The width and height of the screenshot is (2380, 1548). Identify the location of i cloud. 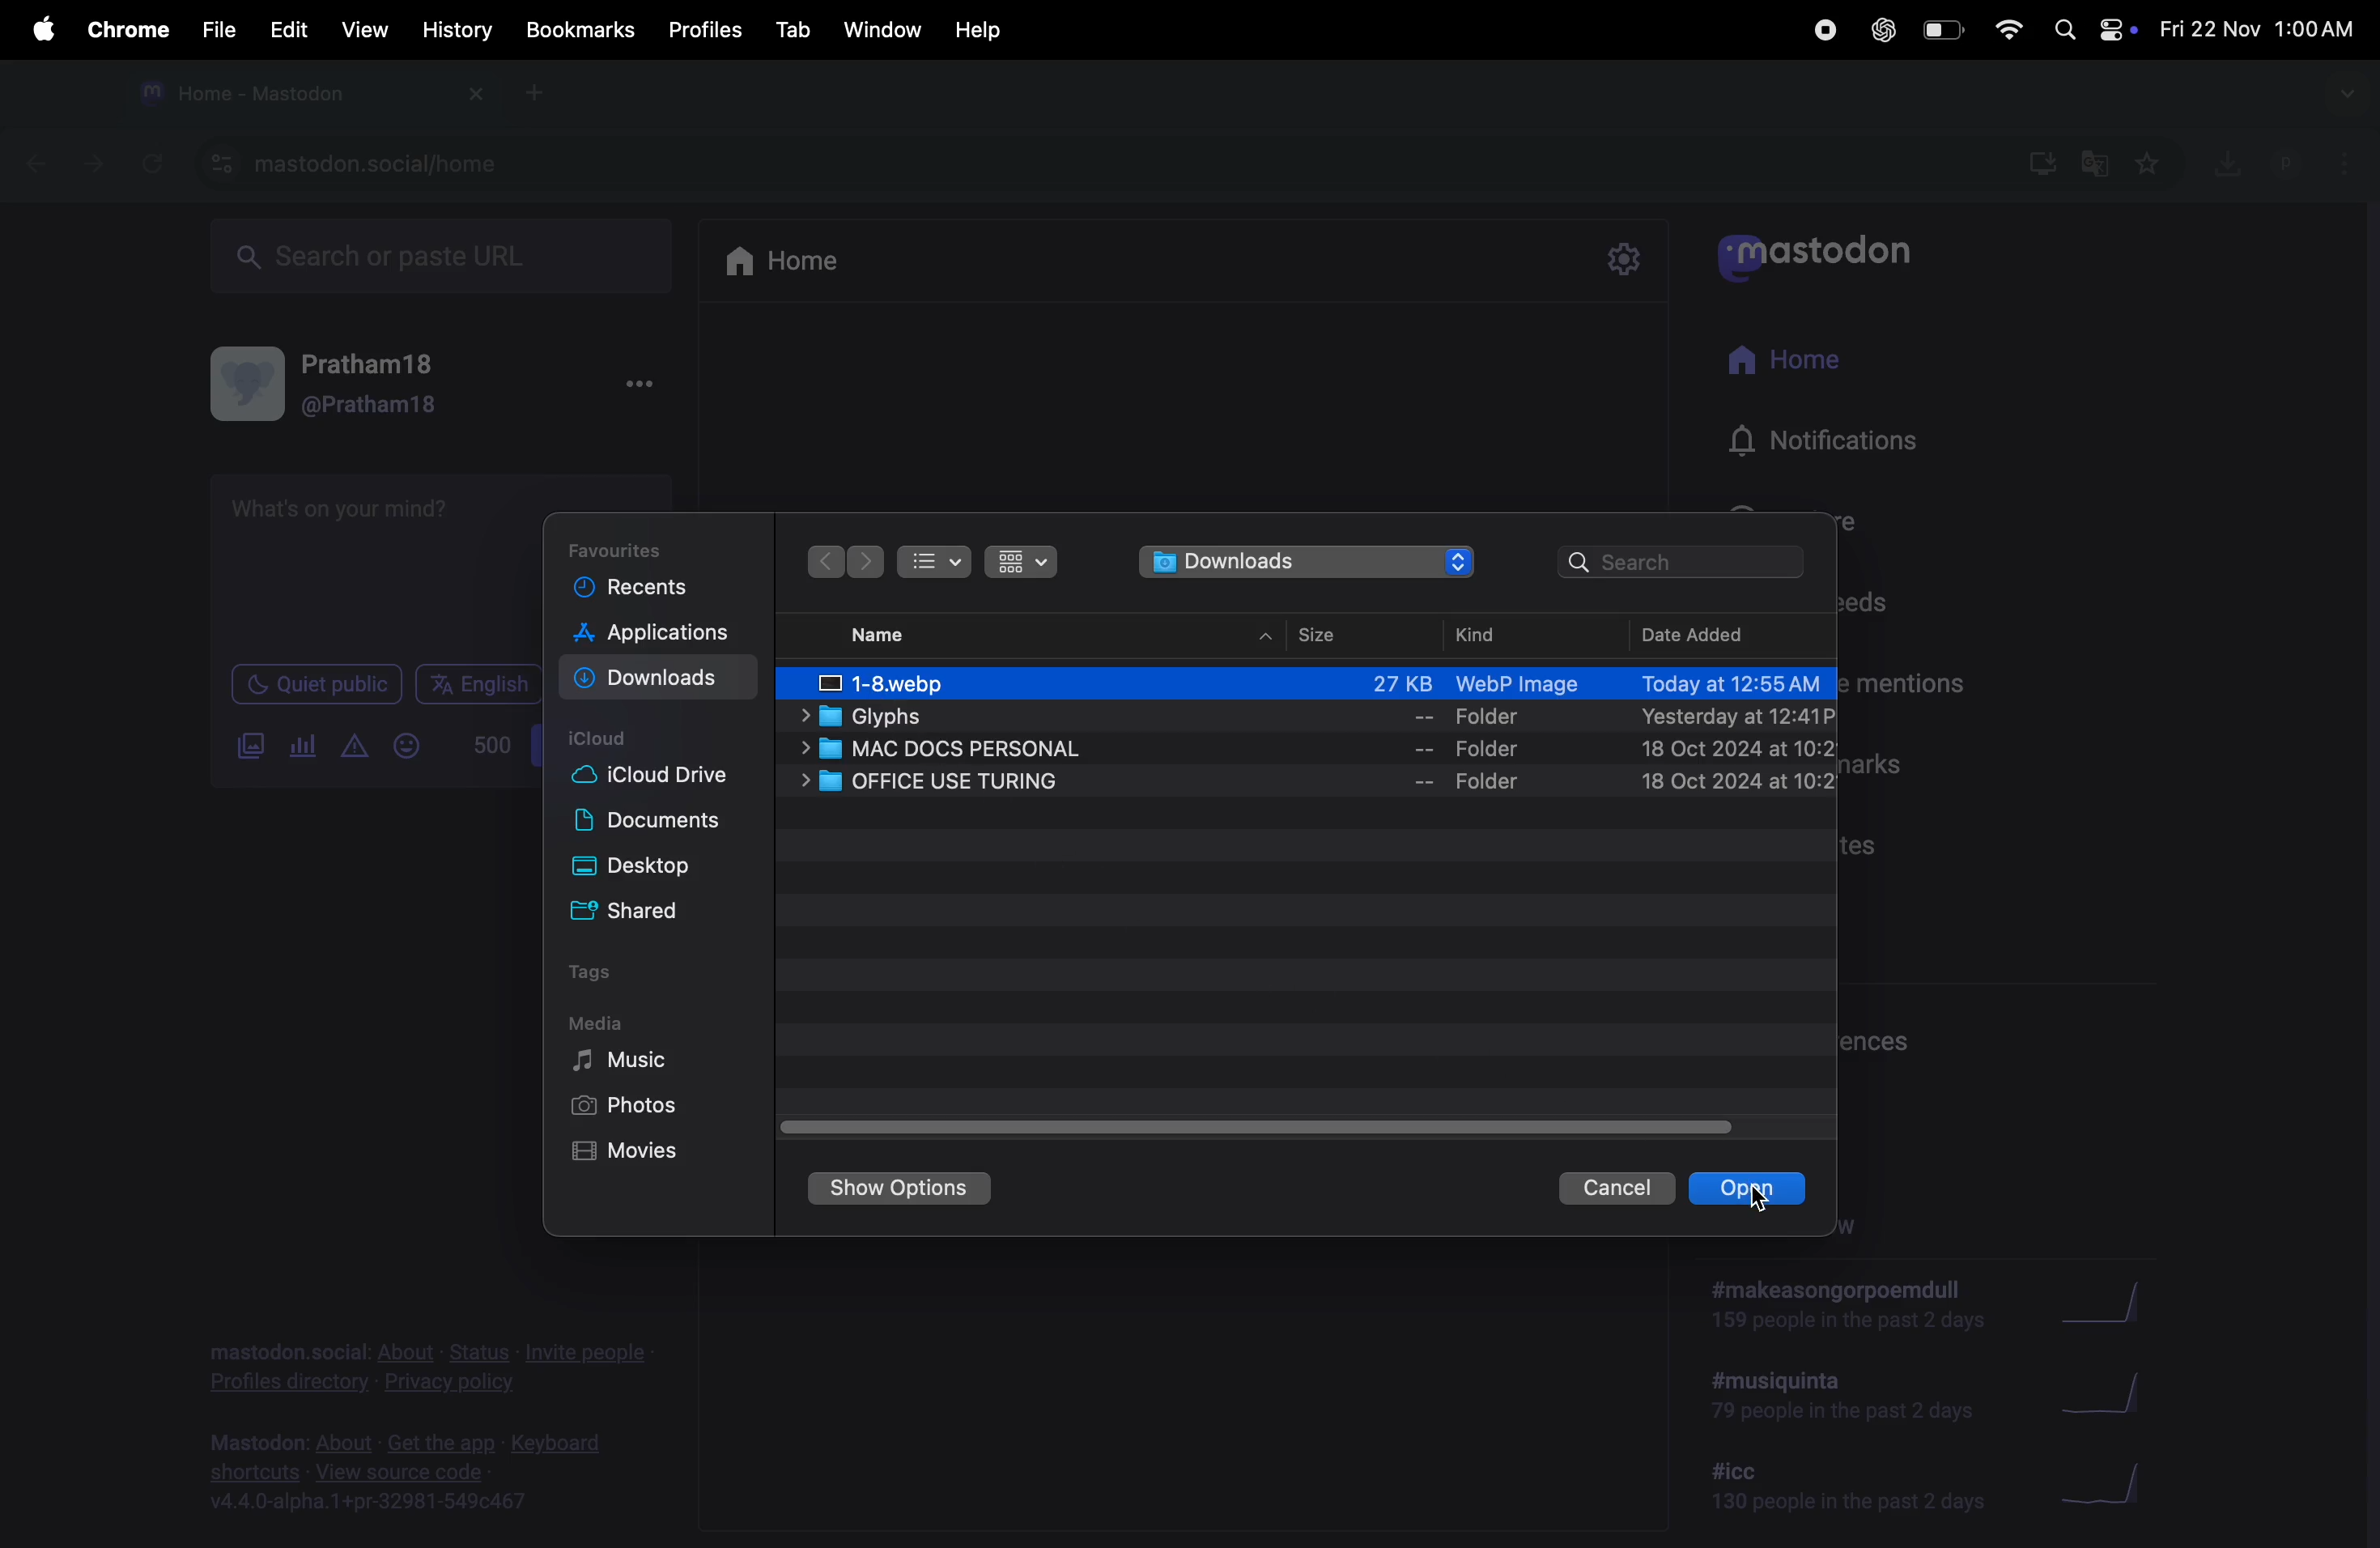
(608, 734).